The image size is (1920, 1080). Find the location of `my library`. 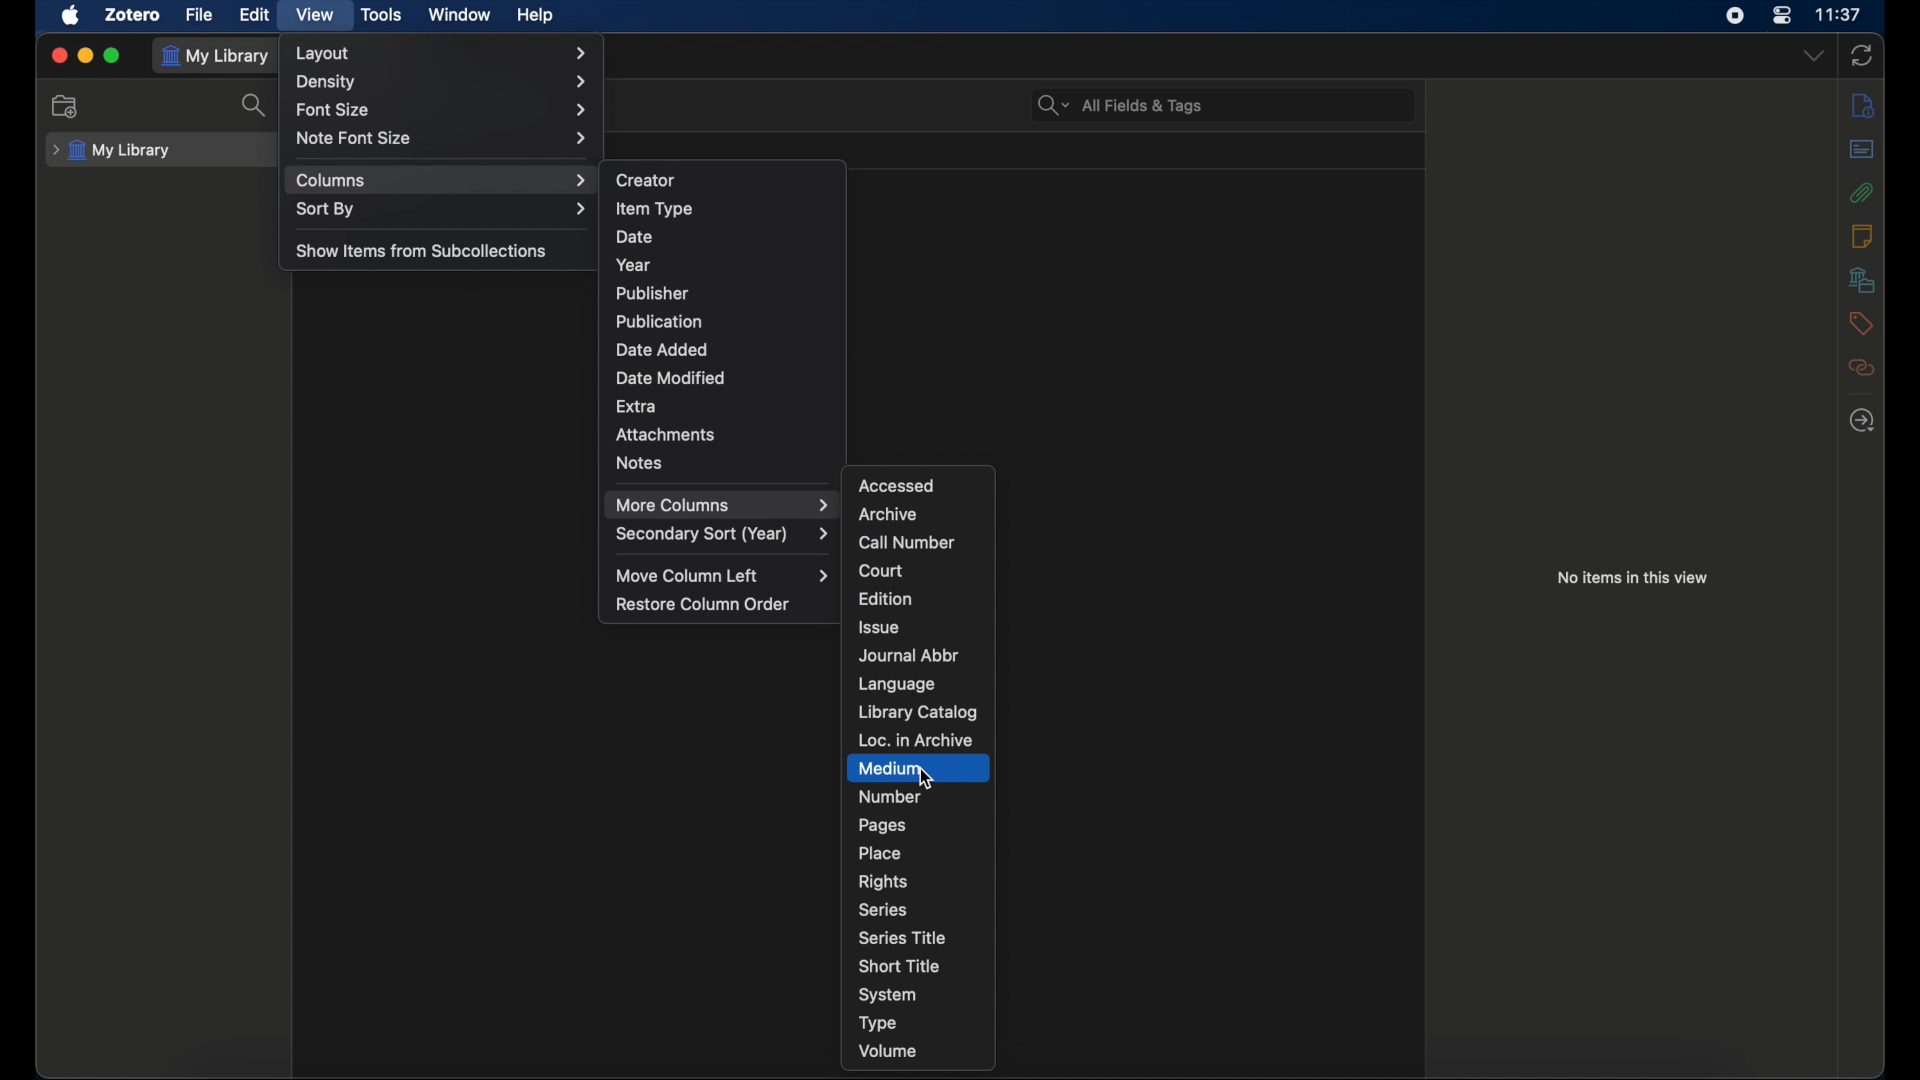

my library is located at coordinates (112, 150).